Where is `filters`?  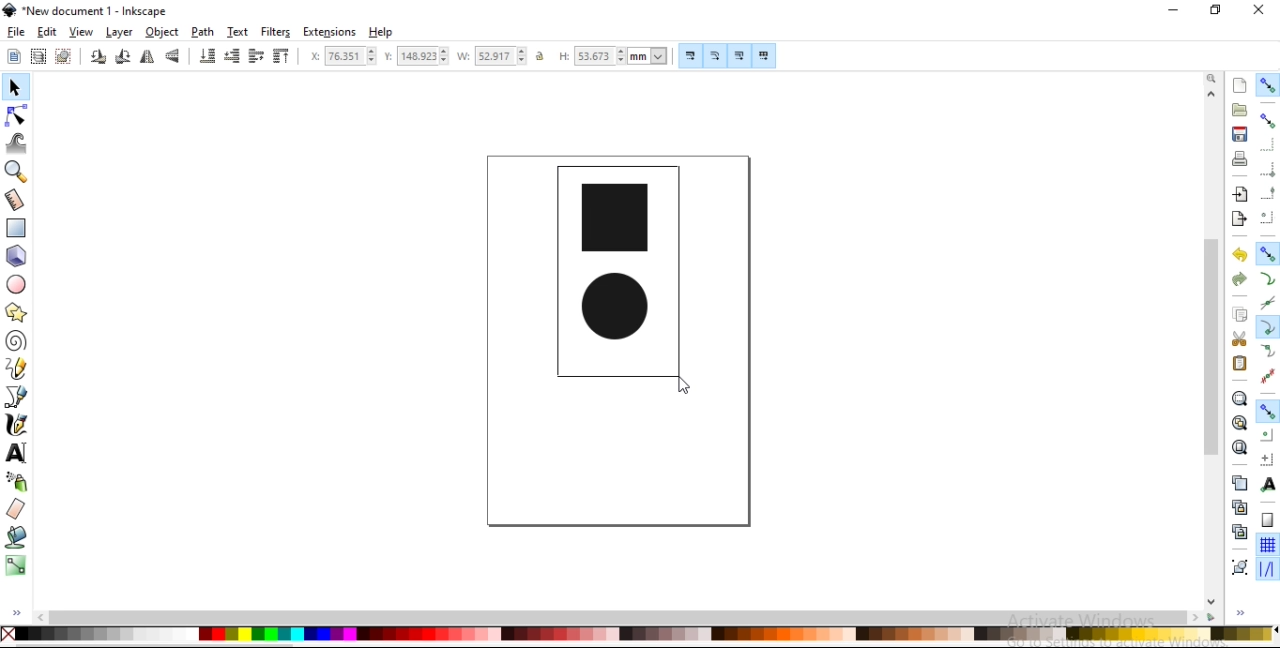
filters is located at coordinates (276, 31).